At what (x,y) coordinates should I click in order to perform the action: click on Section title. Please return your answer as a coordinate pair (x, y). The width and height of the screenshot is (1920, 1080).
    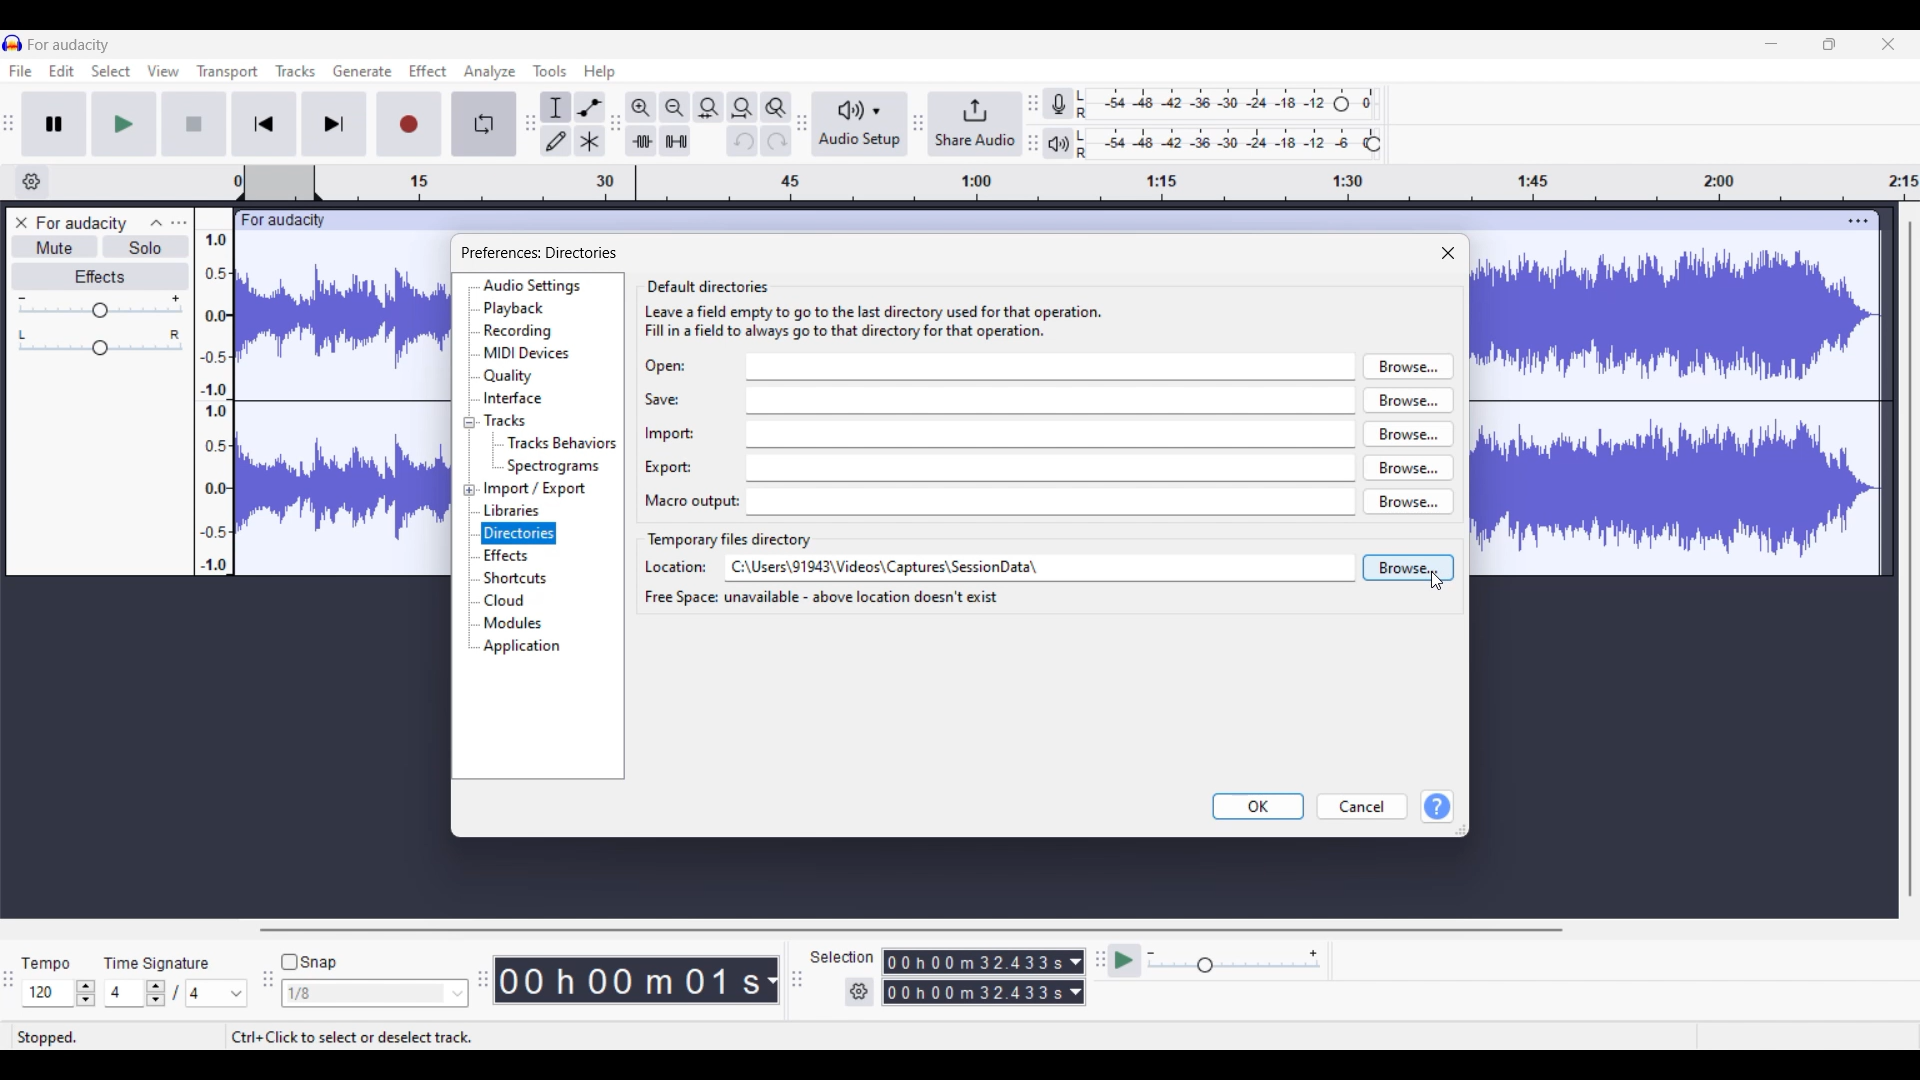
    Looking at the image, I should click on (729, 541).